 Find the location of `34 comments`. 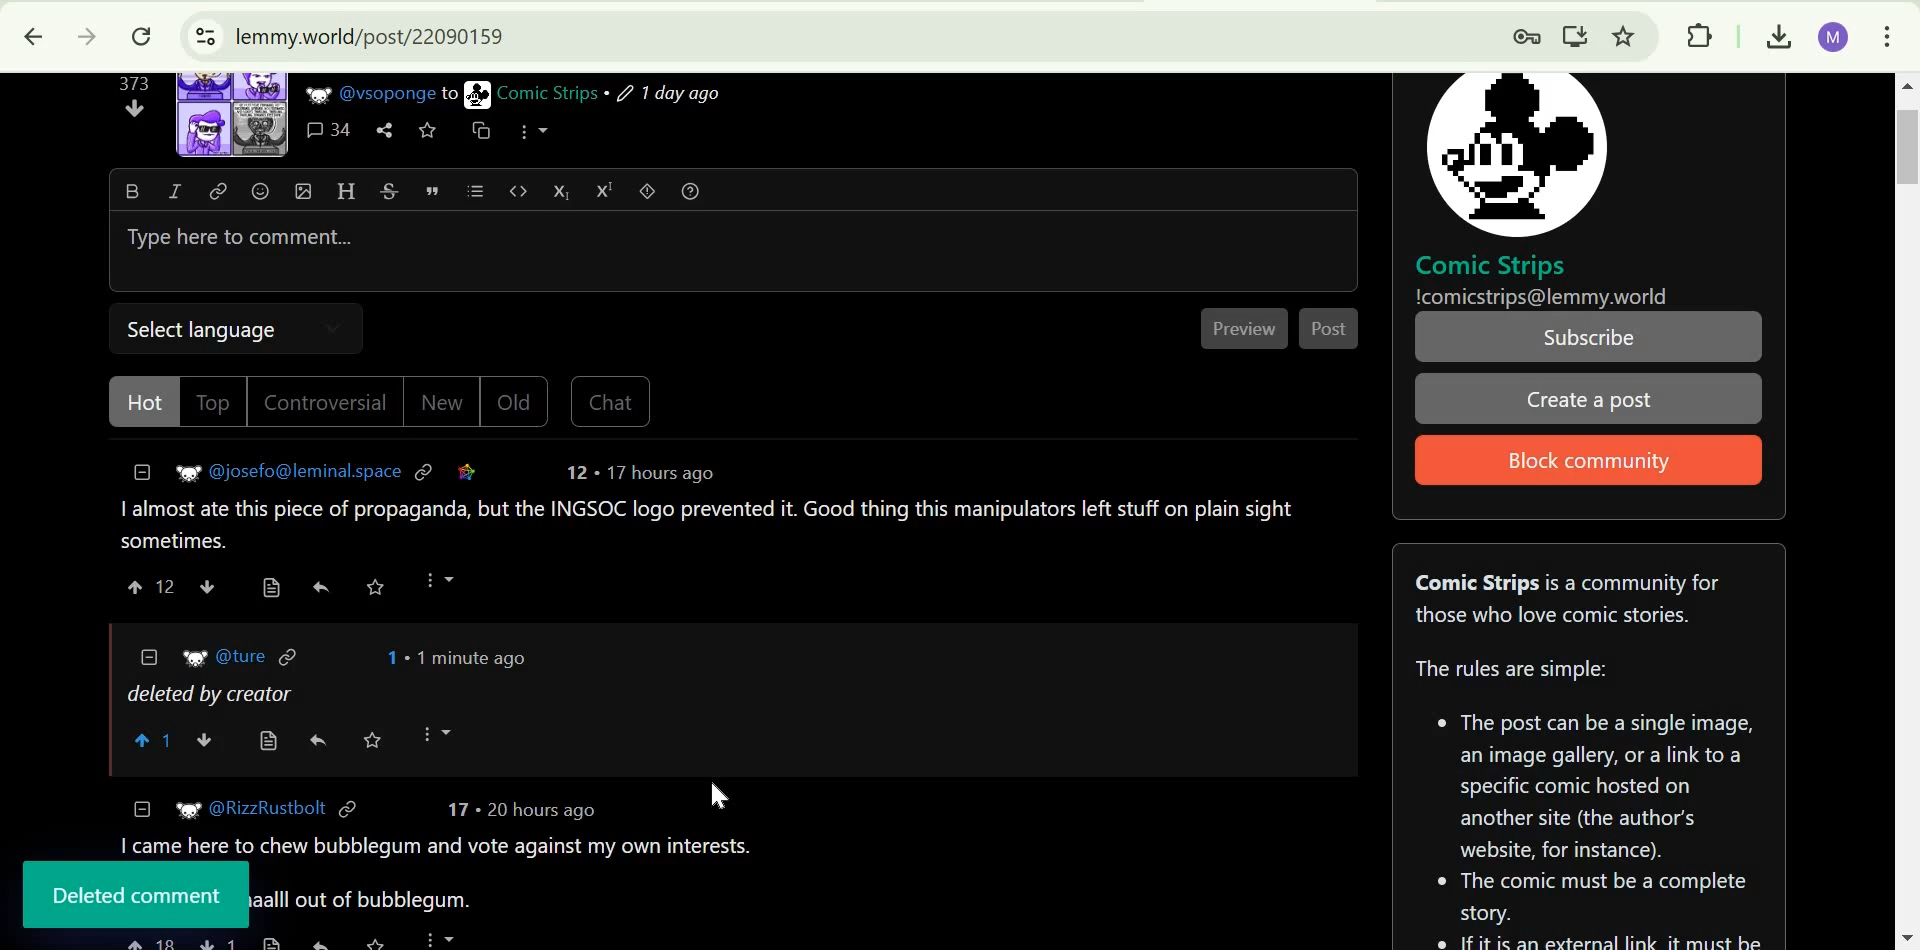

34 comments is located at coordinates (329, 131).